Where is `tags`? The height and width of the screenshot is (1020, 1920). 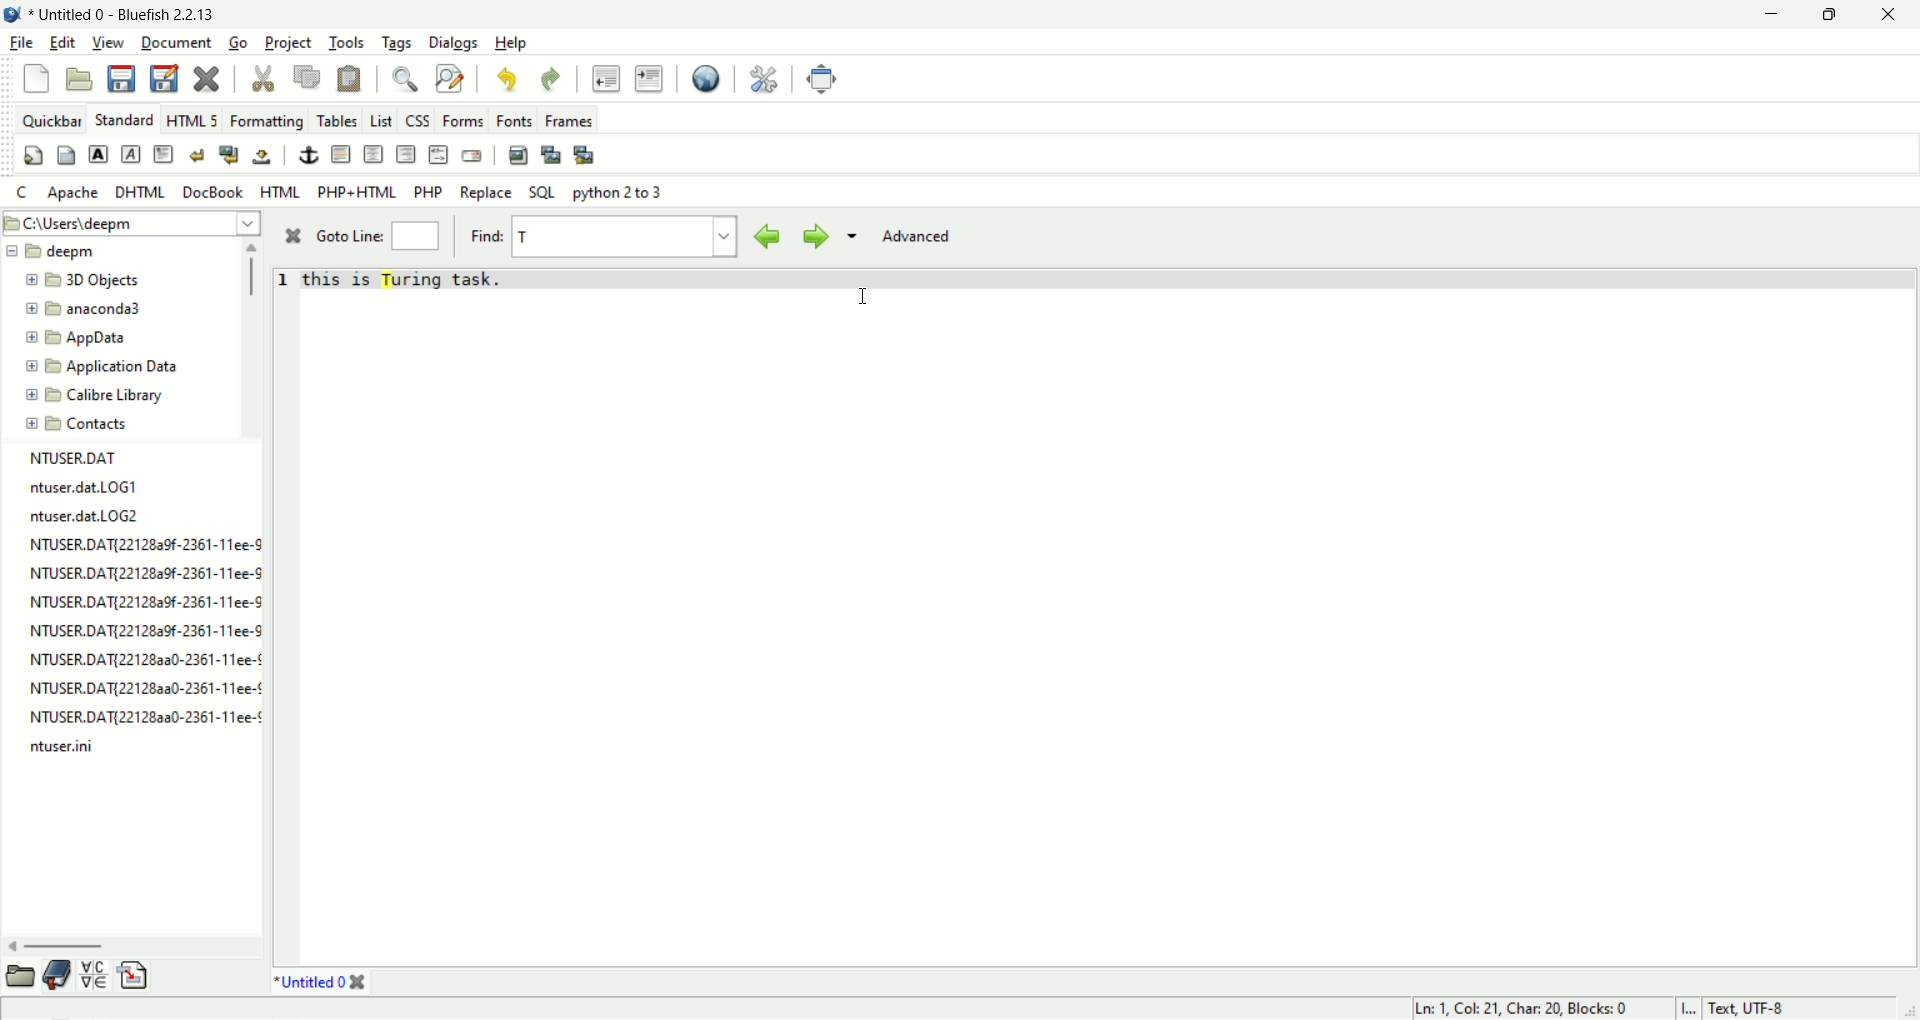
tags is located at coordinates (397, 43).